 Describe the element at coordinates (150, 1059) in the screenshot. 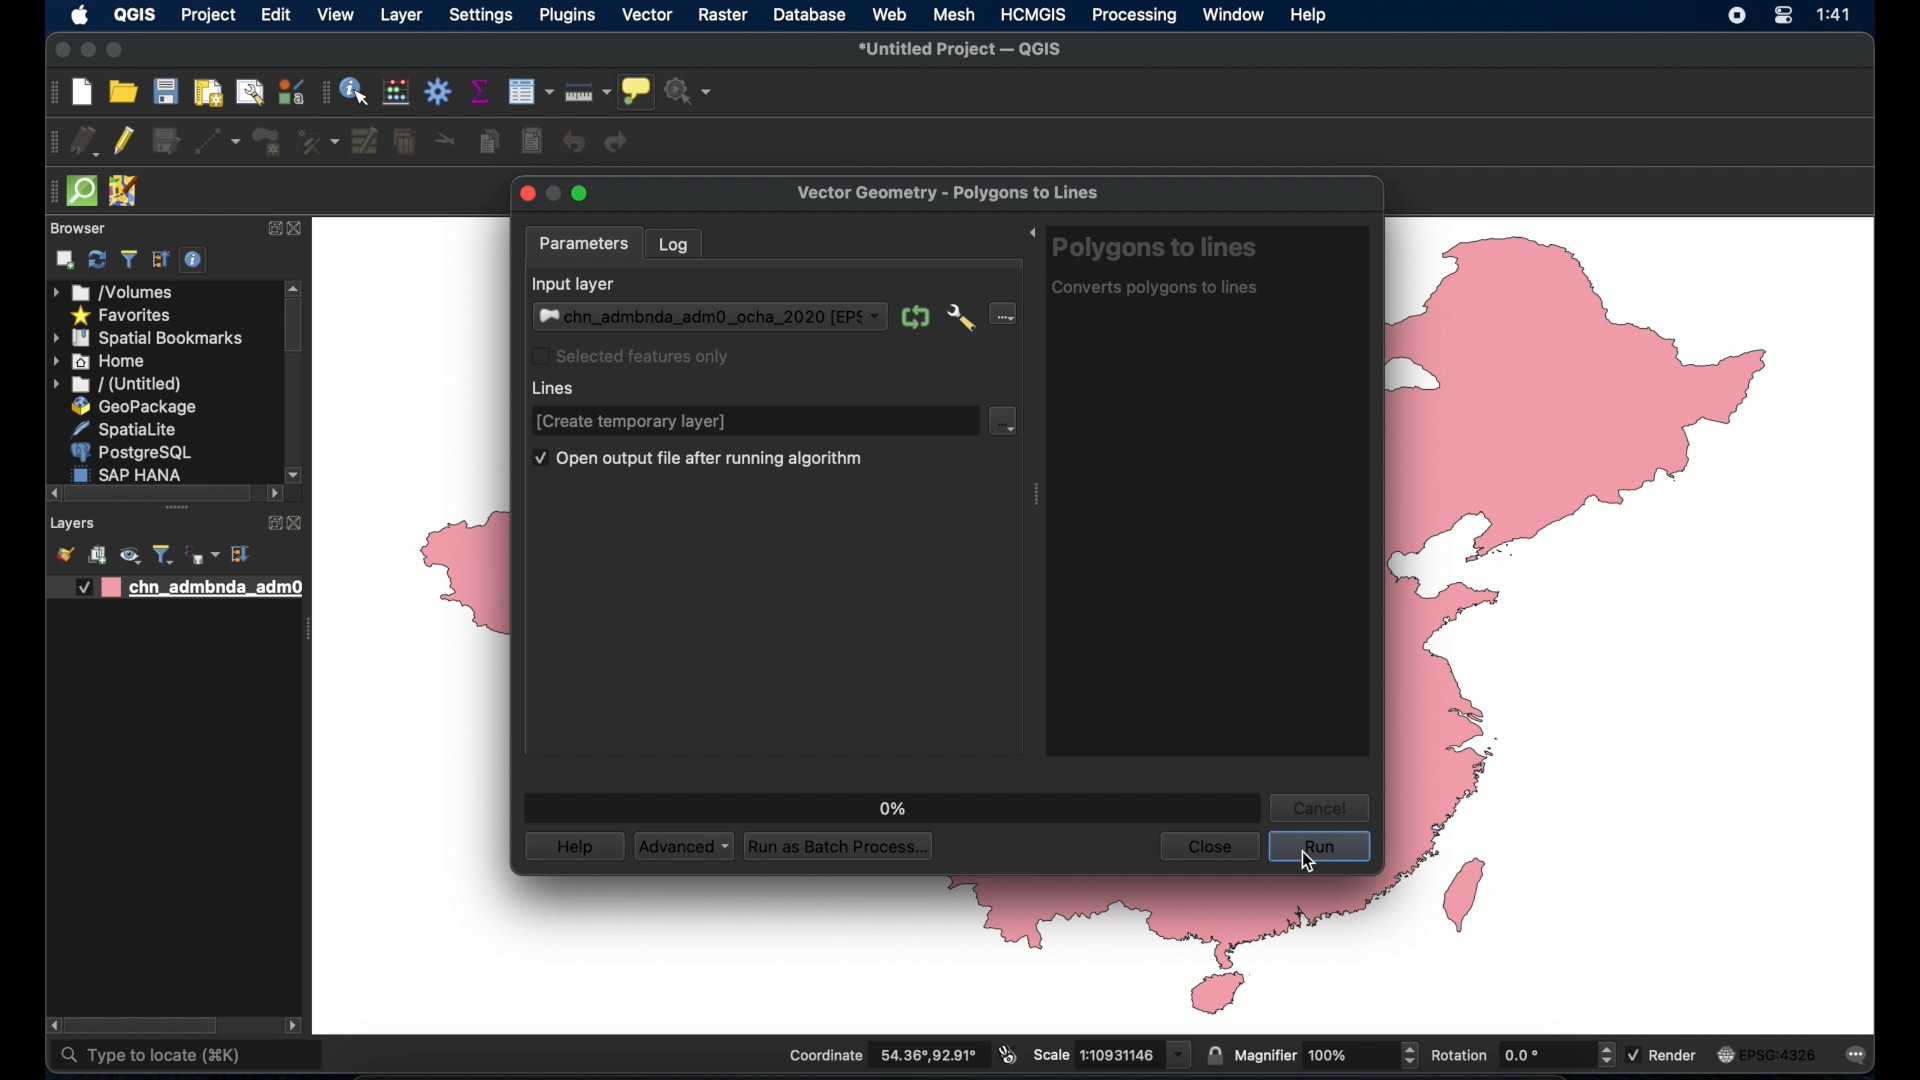

I see `type to locate` at that location.